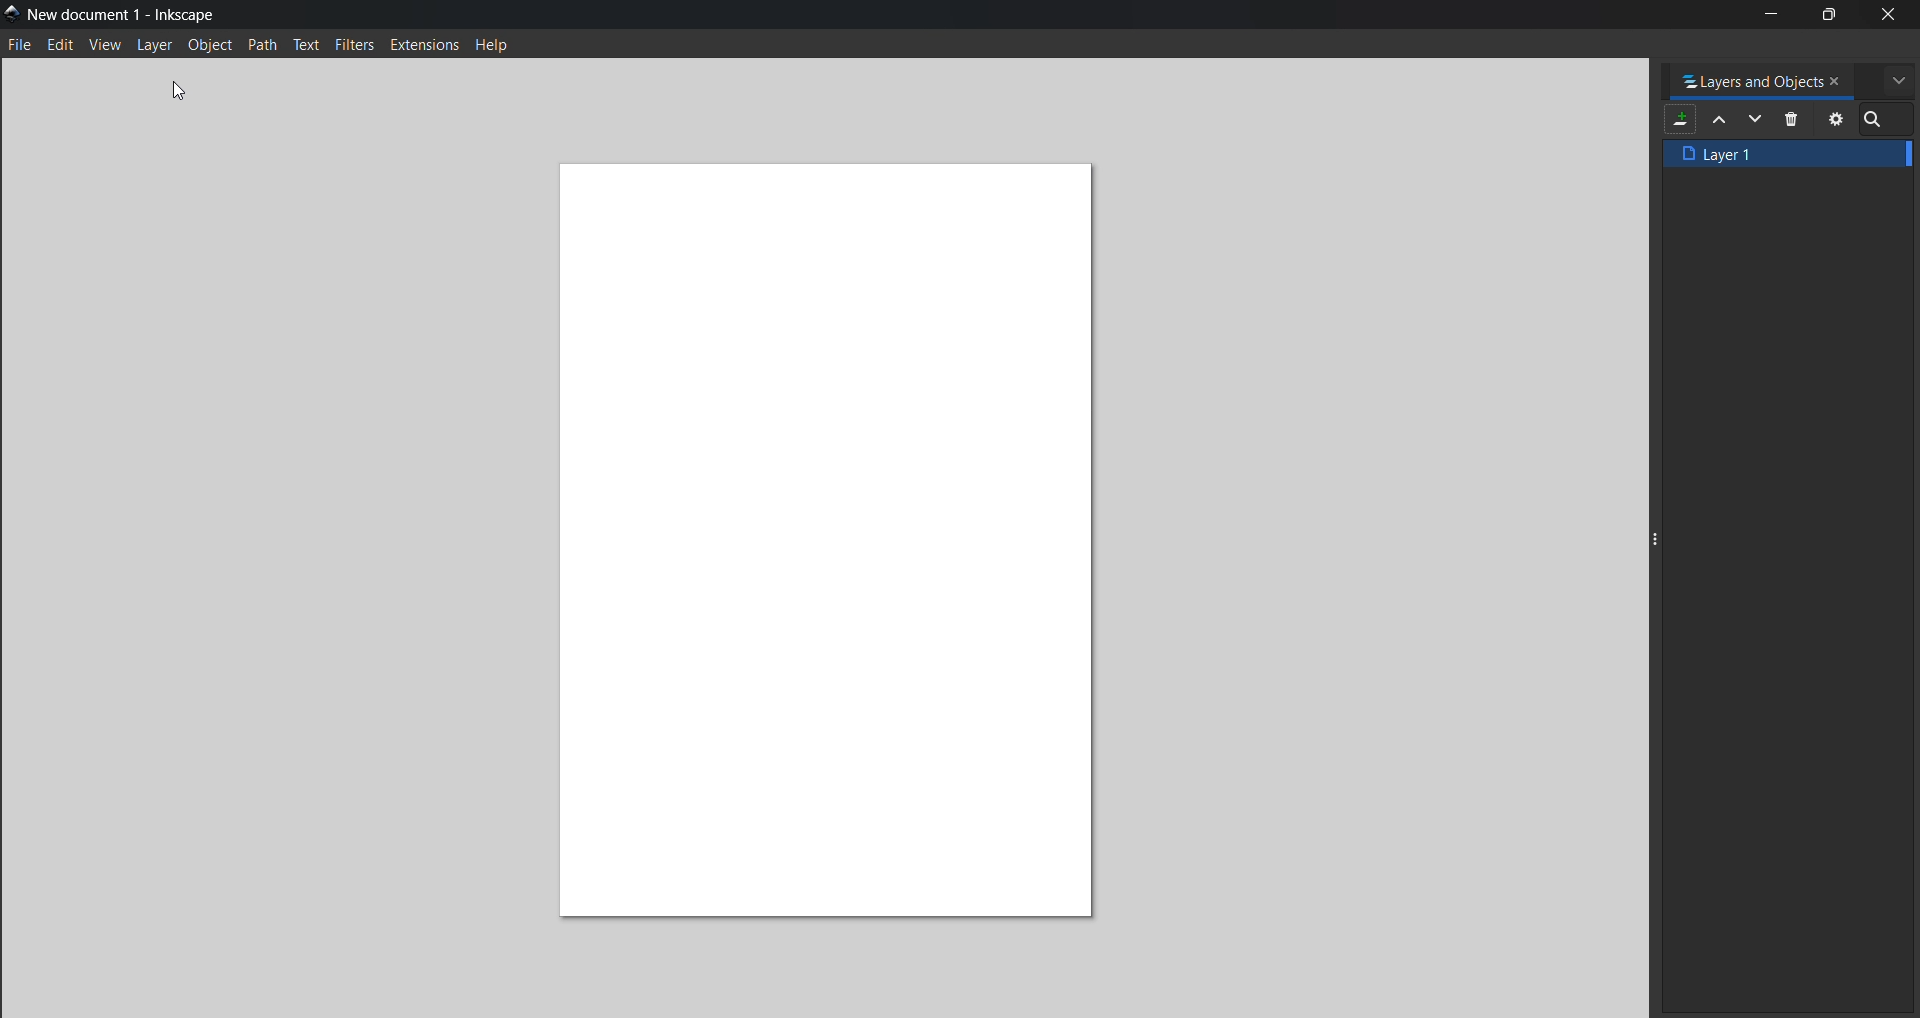 This screenshot has height=1018, width=1920. I want to click on setting, so click(1832, 119).